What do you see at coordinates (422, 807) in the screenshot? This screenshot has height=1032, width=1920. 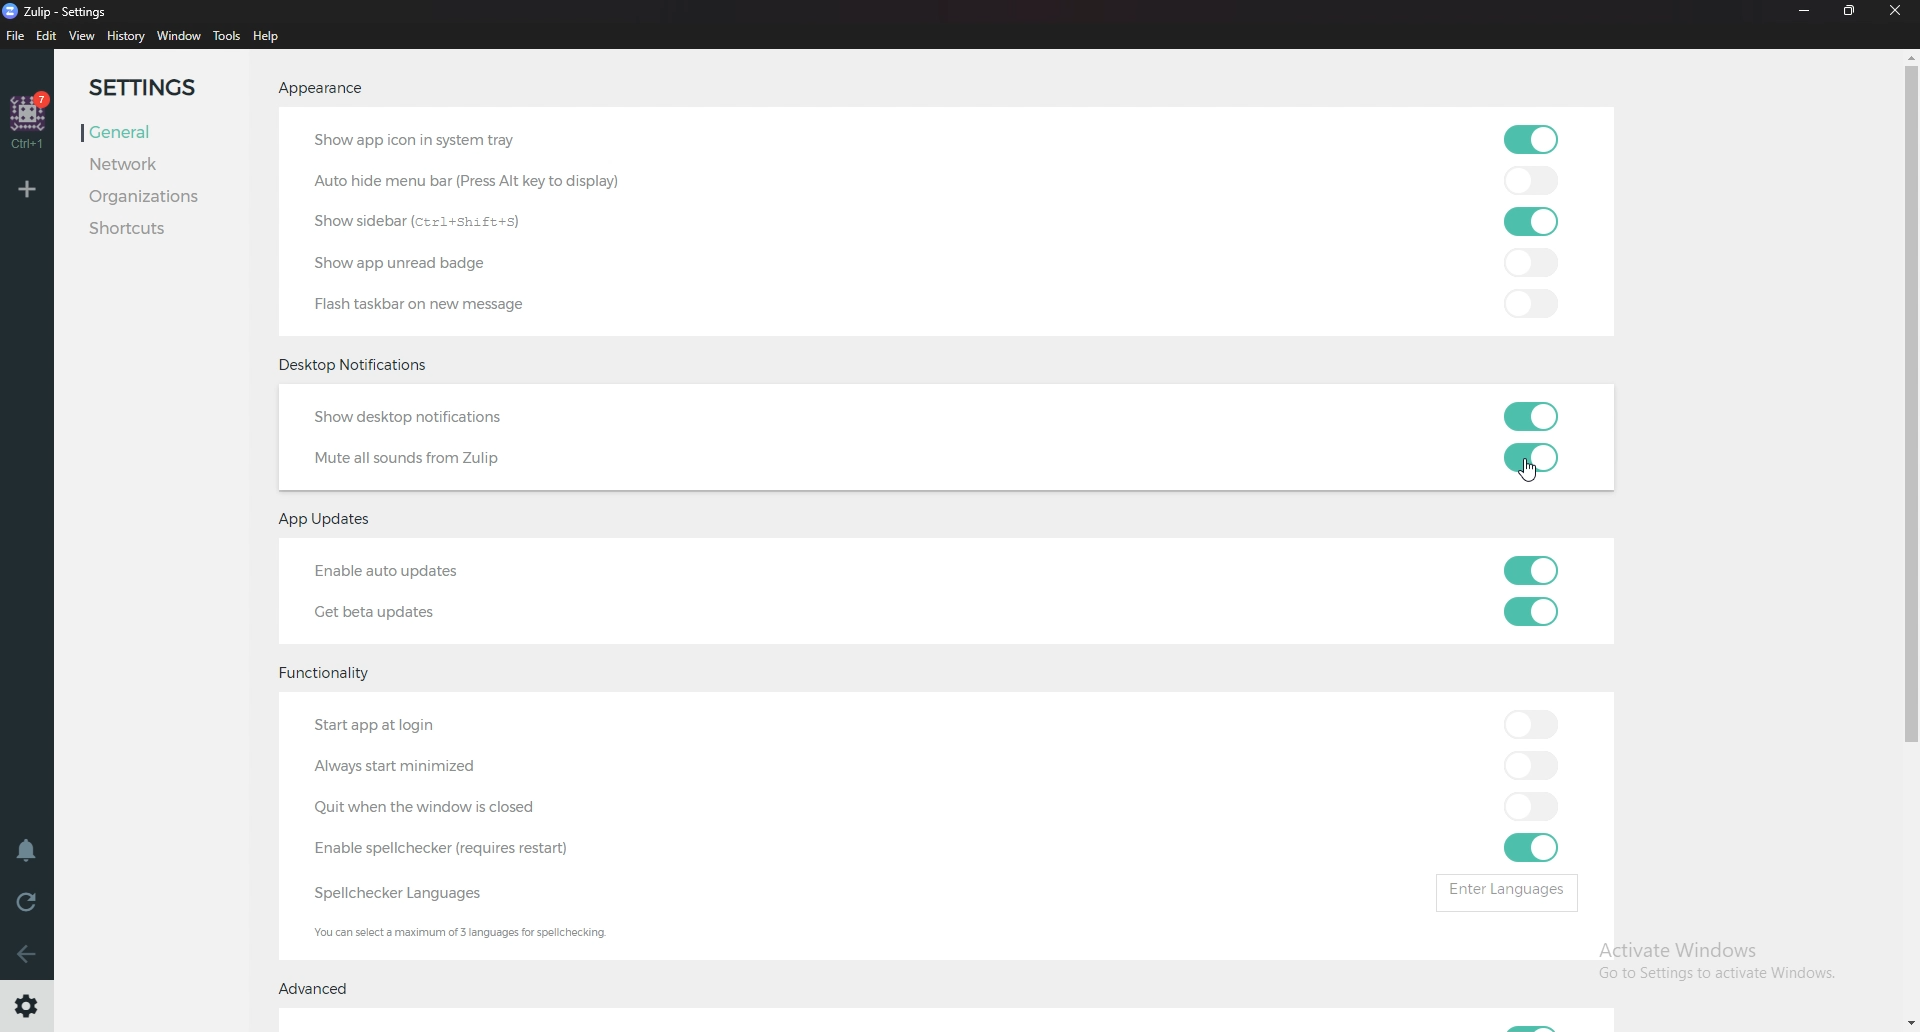 I see `Quit when windows is closed` at bounding box center [422, 807].